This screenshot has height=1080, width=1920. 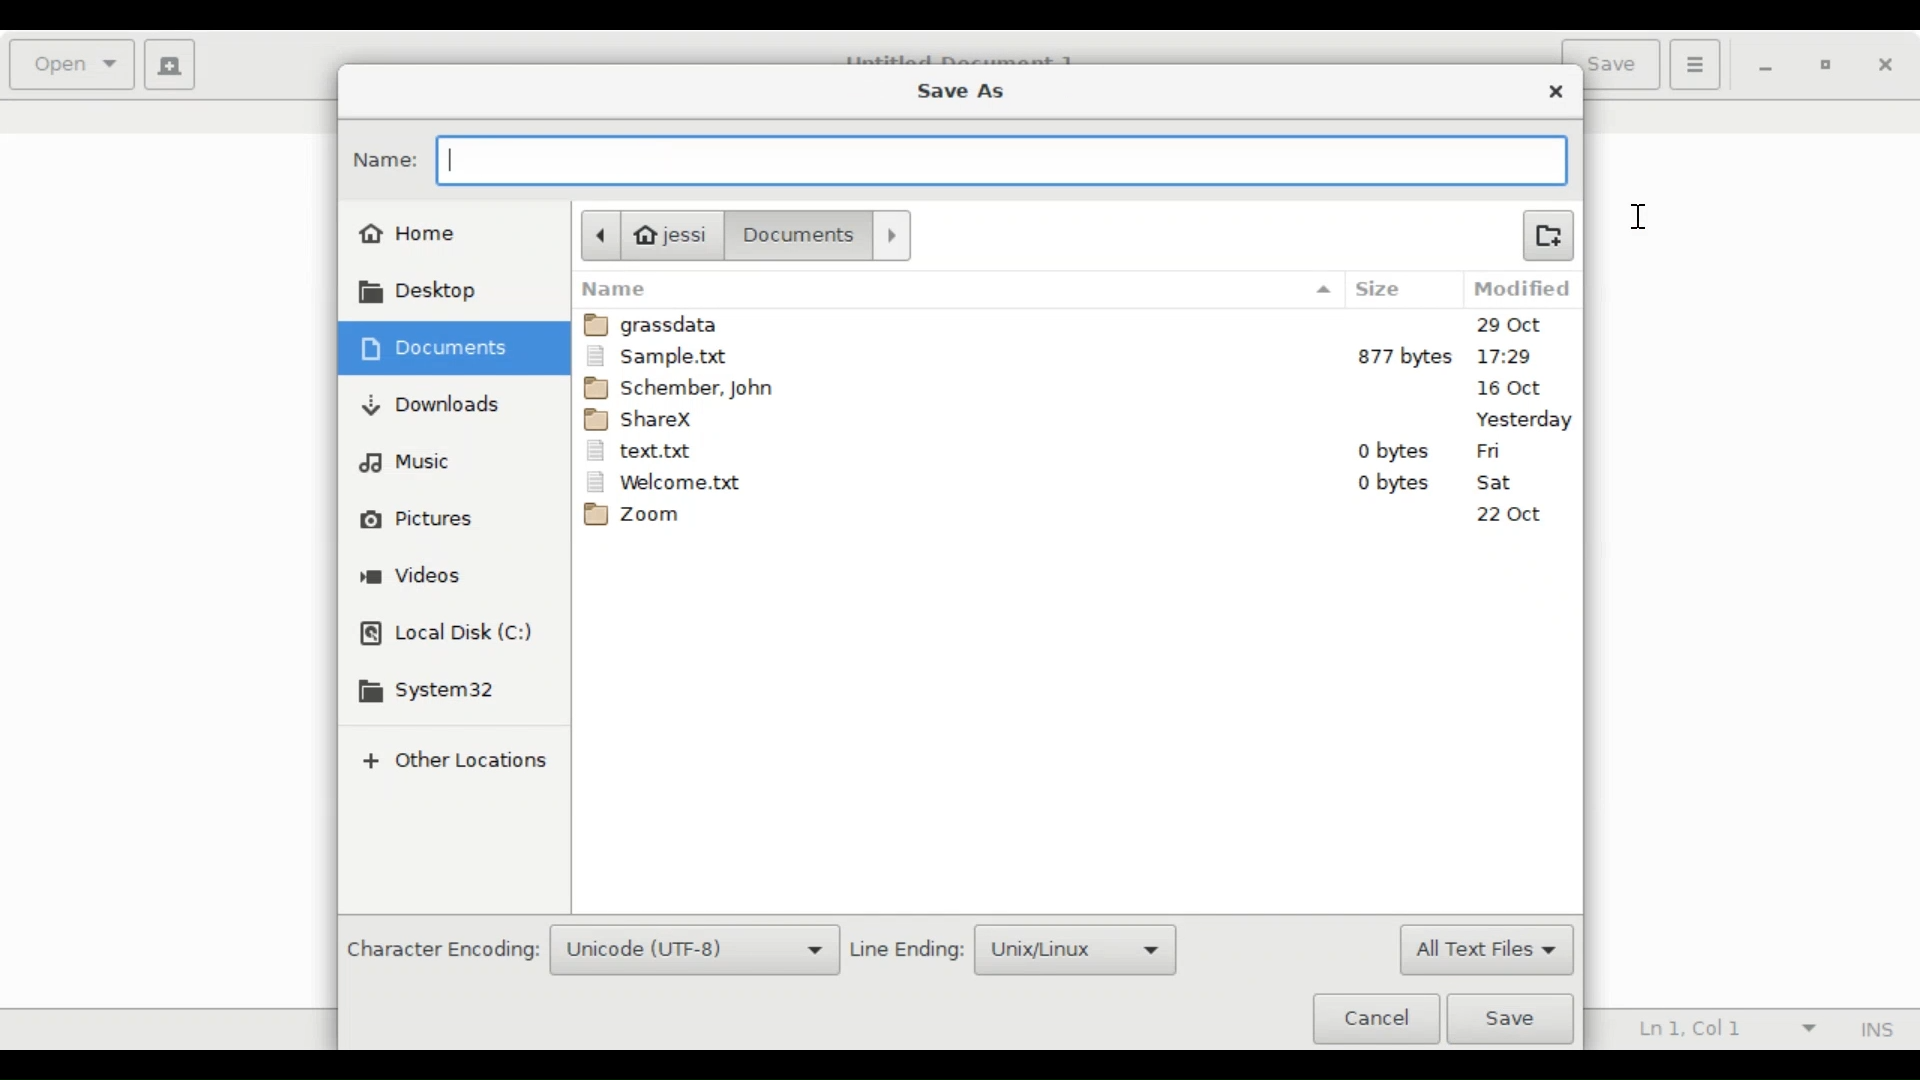 What do you see at coordinates (1886, 66) in the screenshot?
I see `Close` at bounding box center [1886, 66].